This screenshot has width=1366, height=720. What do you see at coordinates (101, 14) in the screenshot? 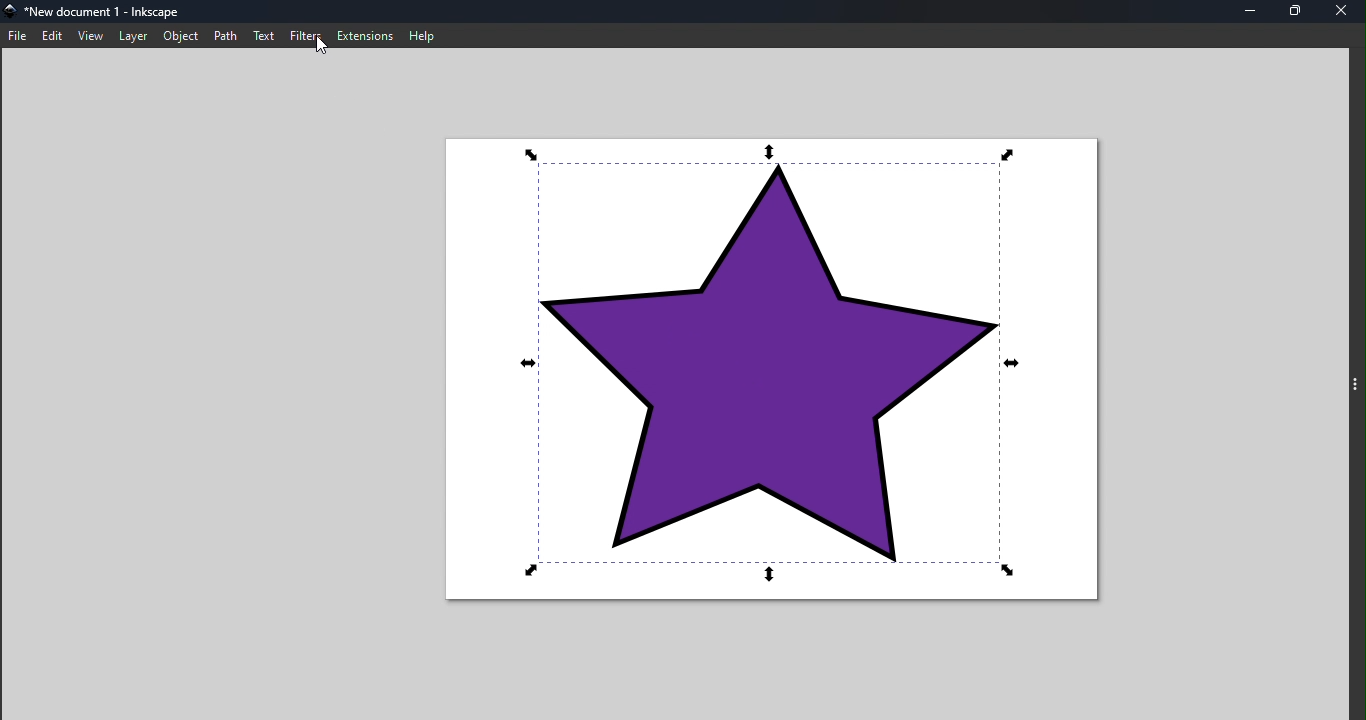
I see `File name` at bounding box center [101, 14].